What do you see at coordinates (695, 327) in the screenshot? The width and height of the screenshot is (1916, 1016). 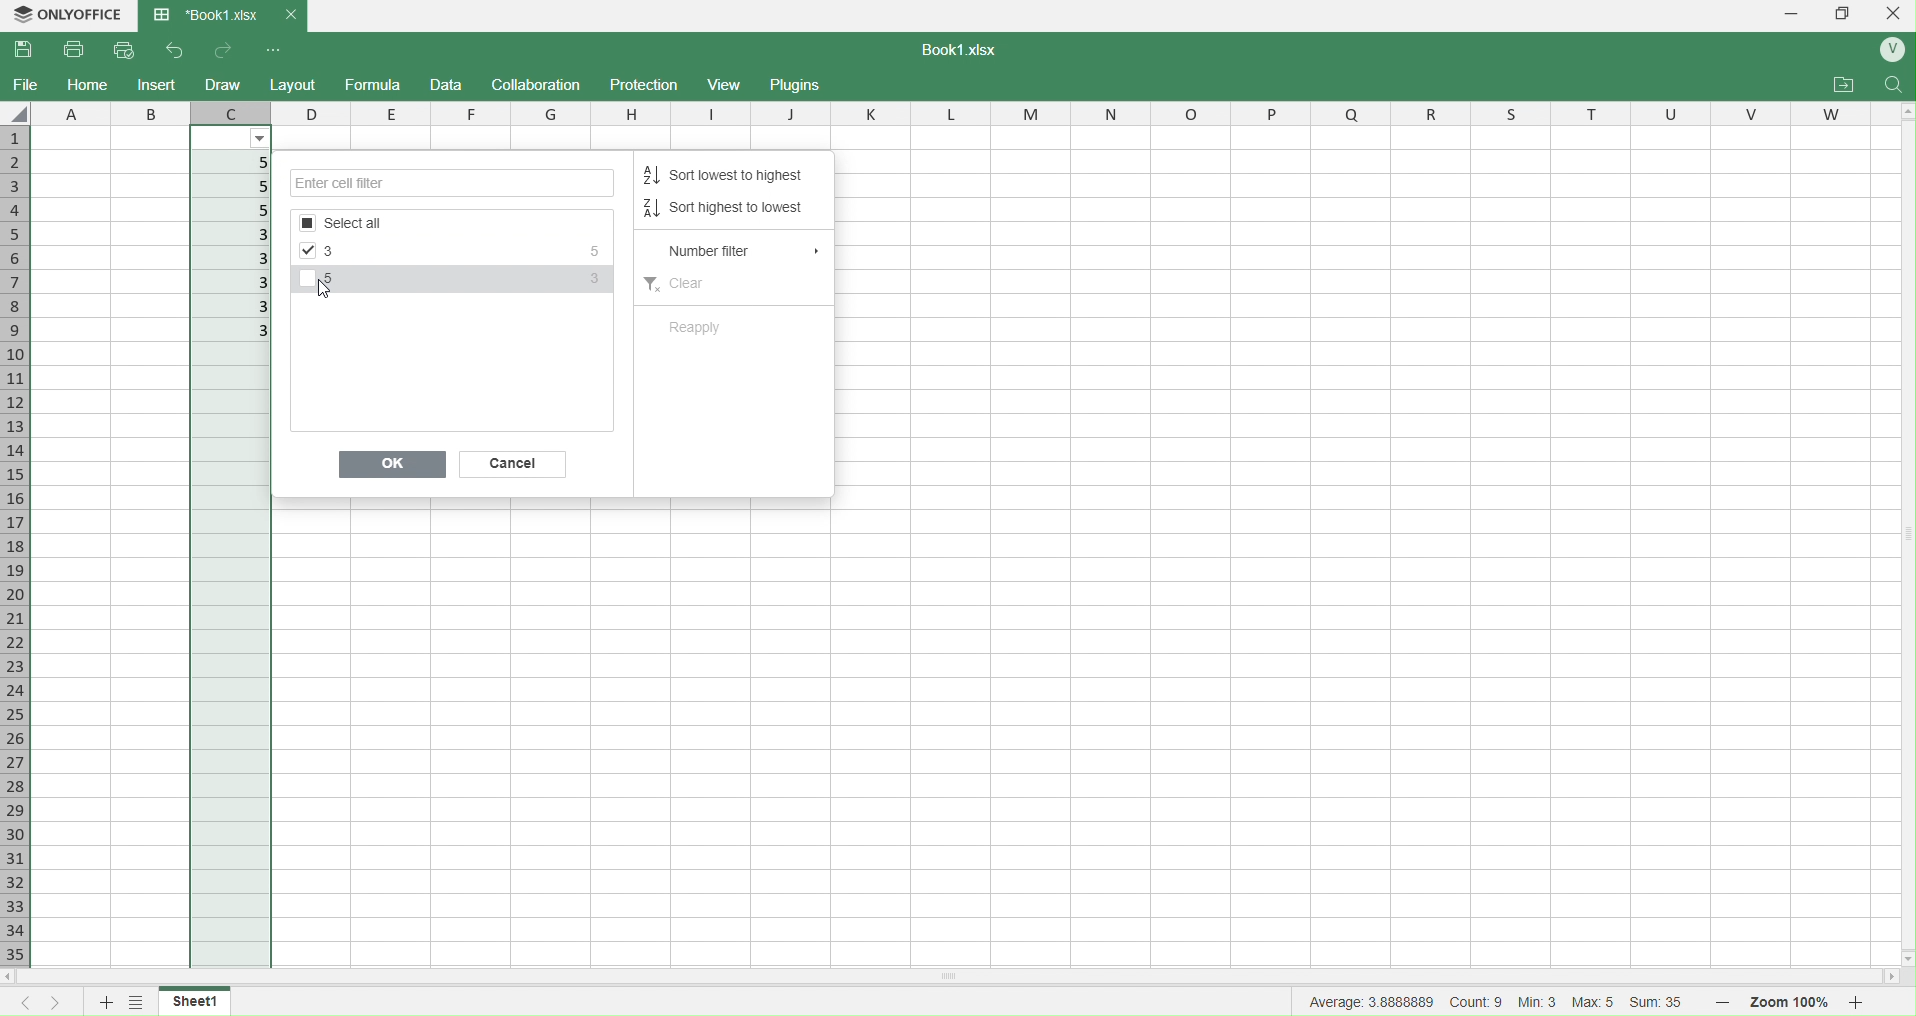 I see `Reapplu` at bounding box center [695, 327].